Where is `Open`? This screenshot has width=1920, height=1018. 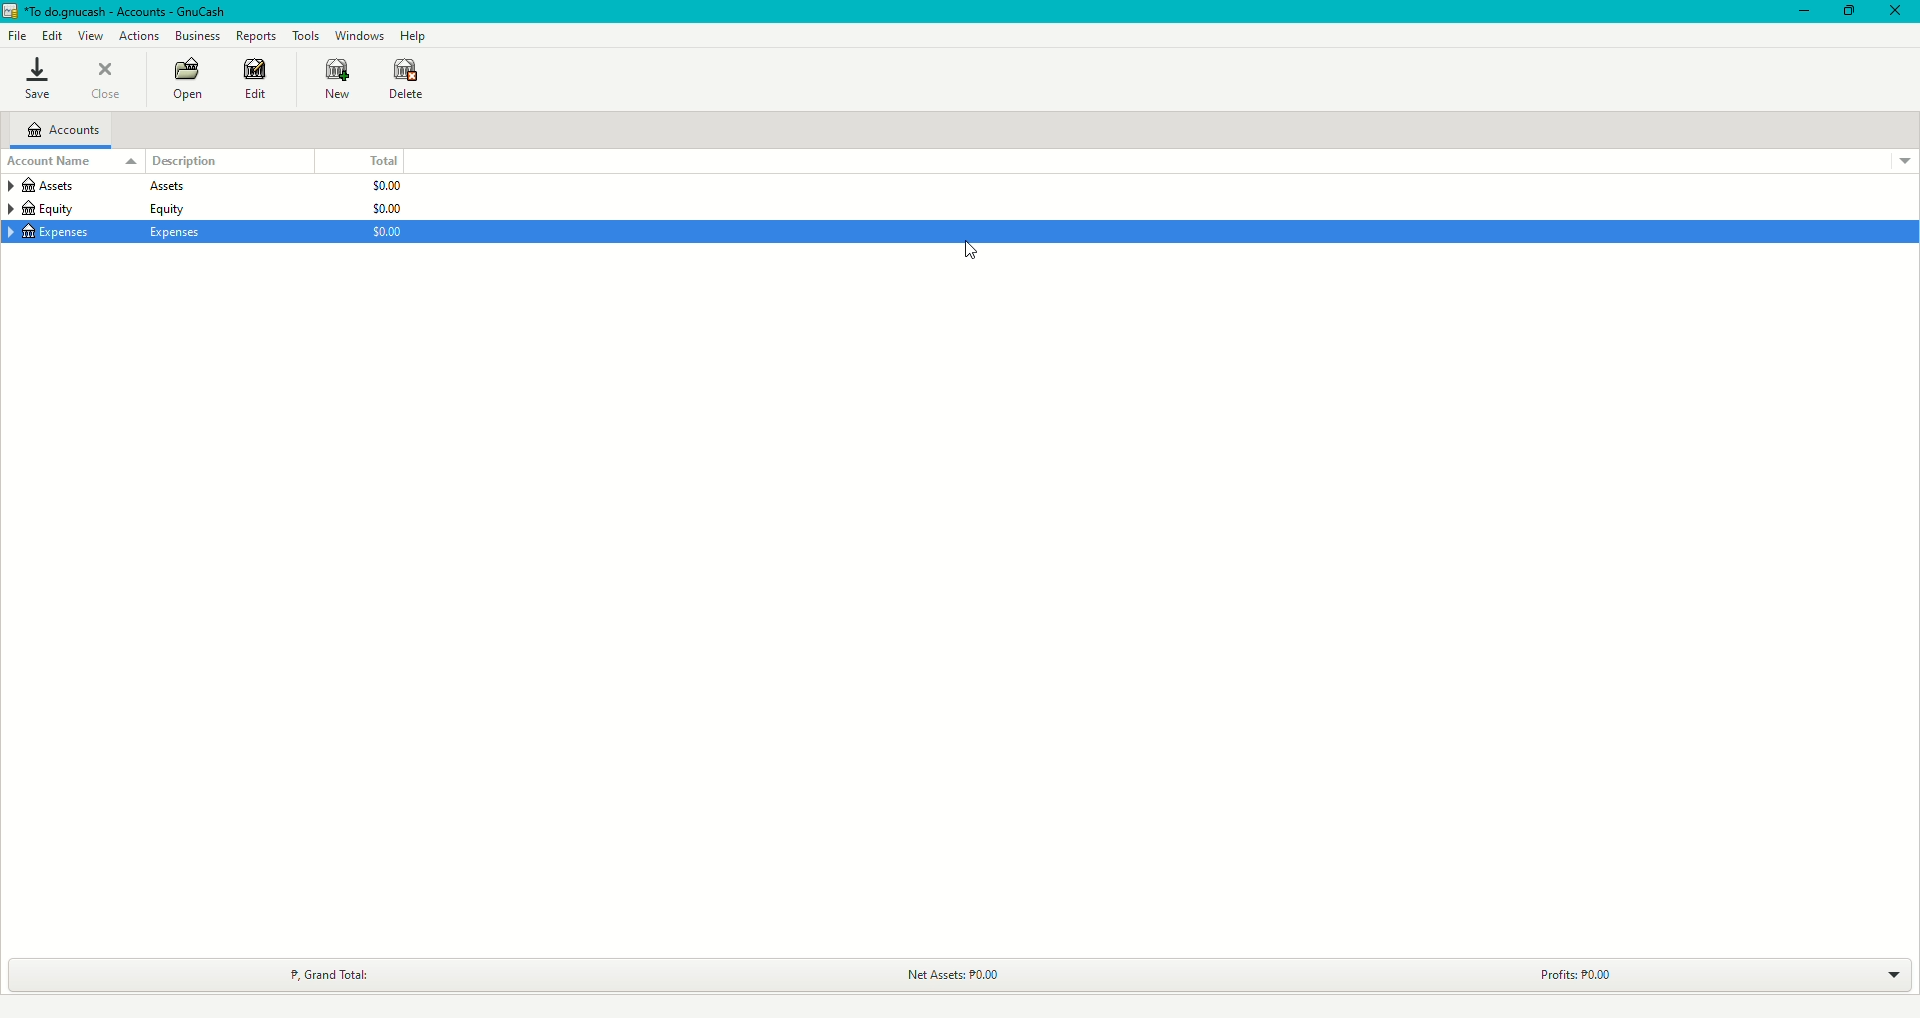 Open is located at coordinates (189, 77).